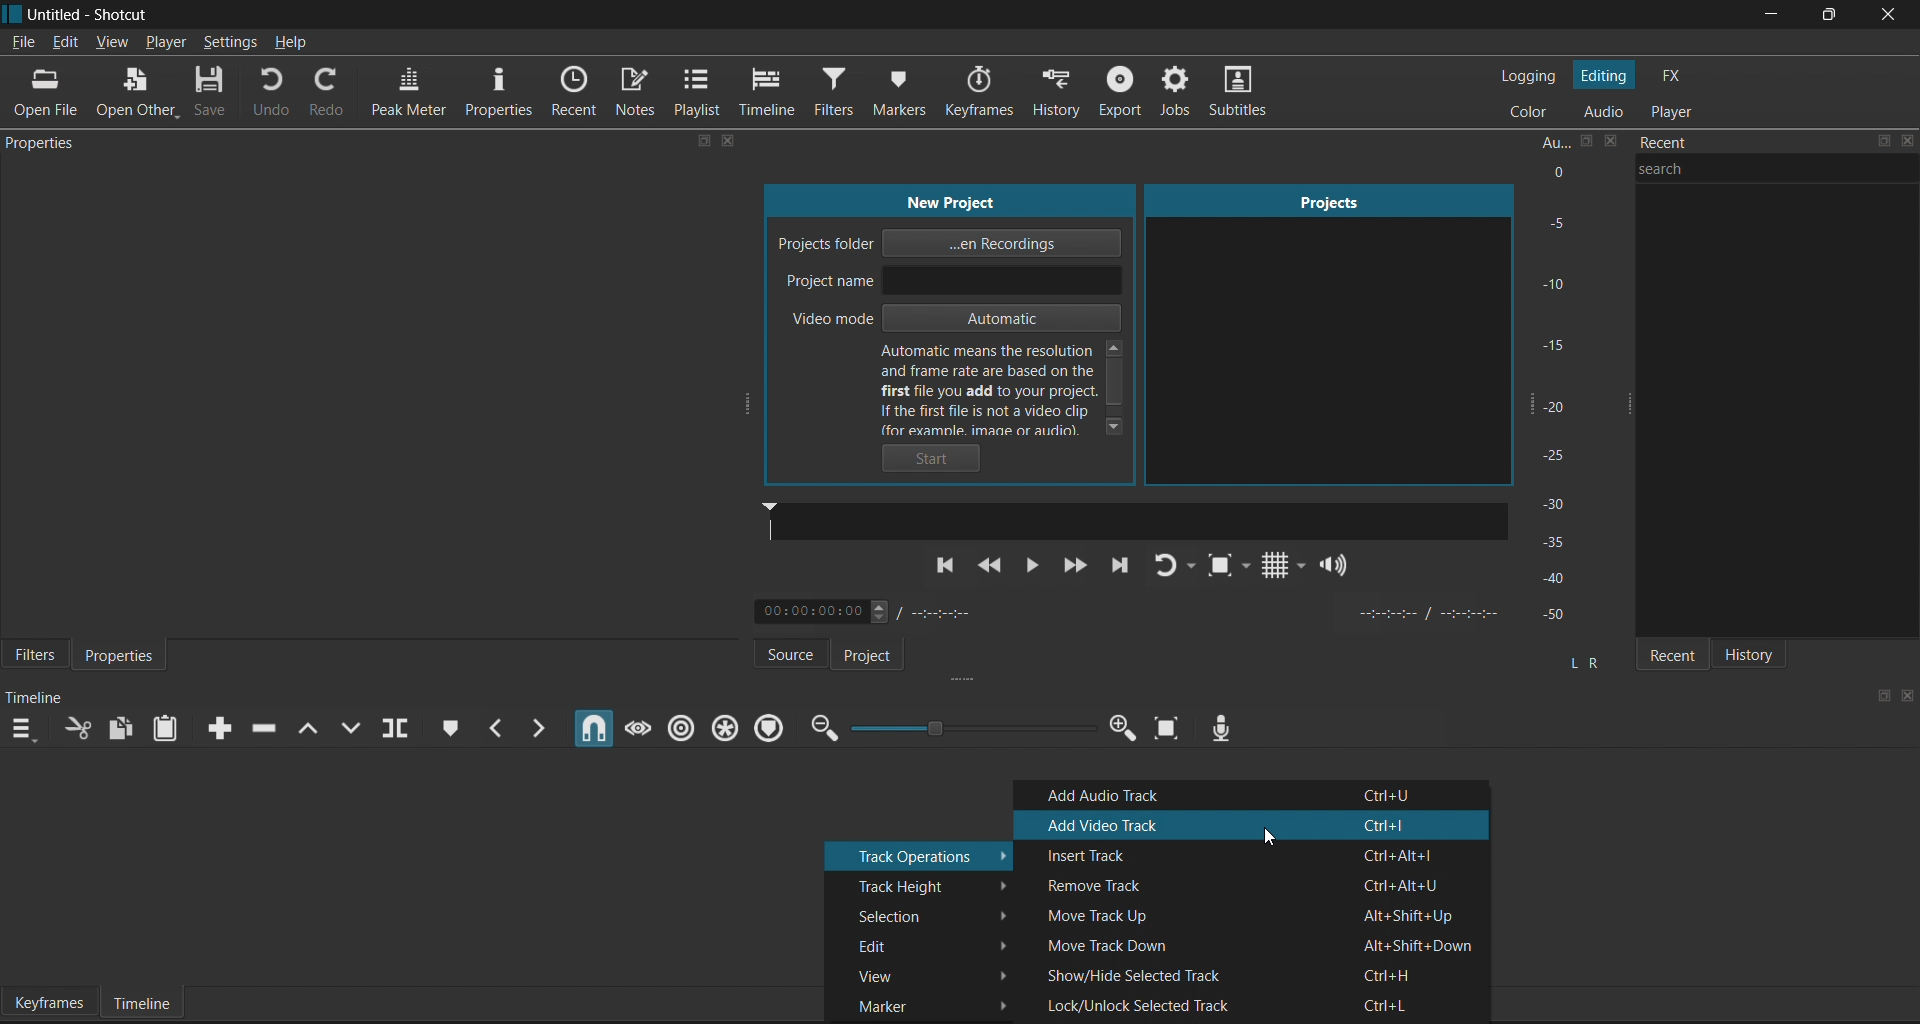  What do you see at coordinates (1273, 840) in the screenshot?
I see `Cursor` at bounding box center [1273, 840].